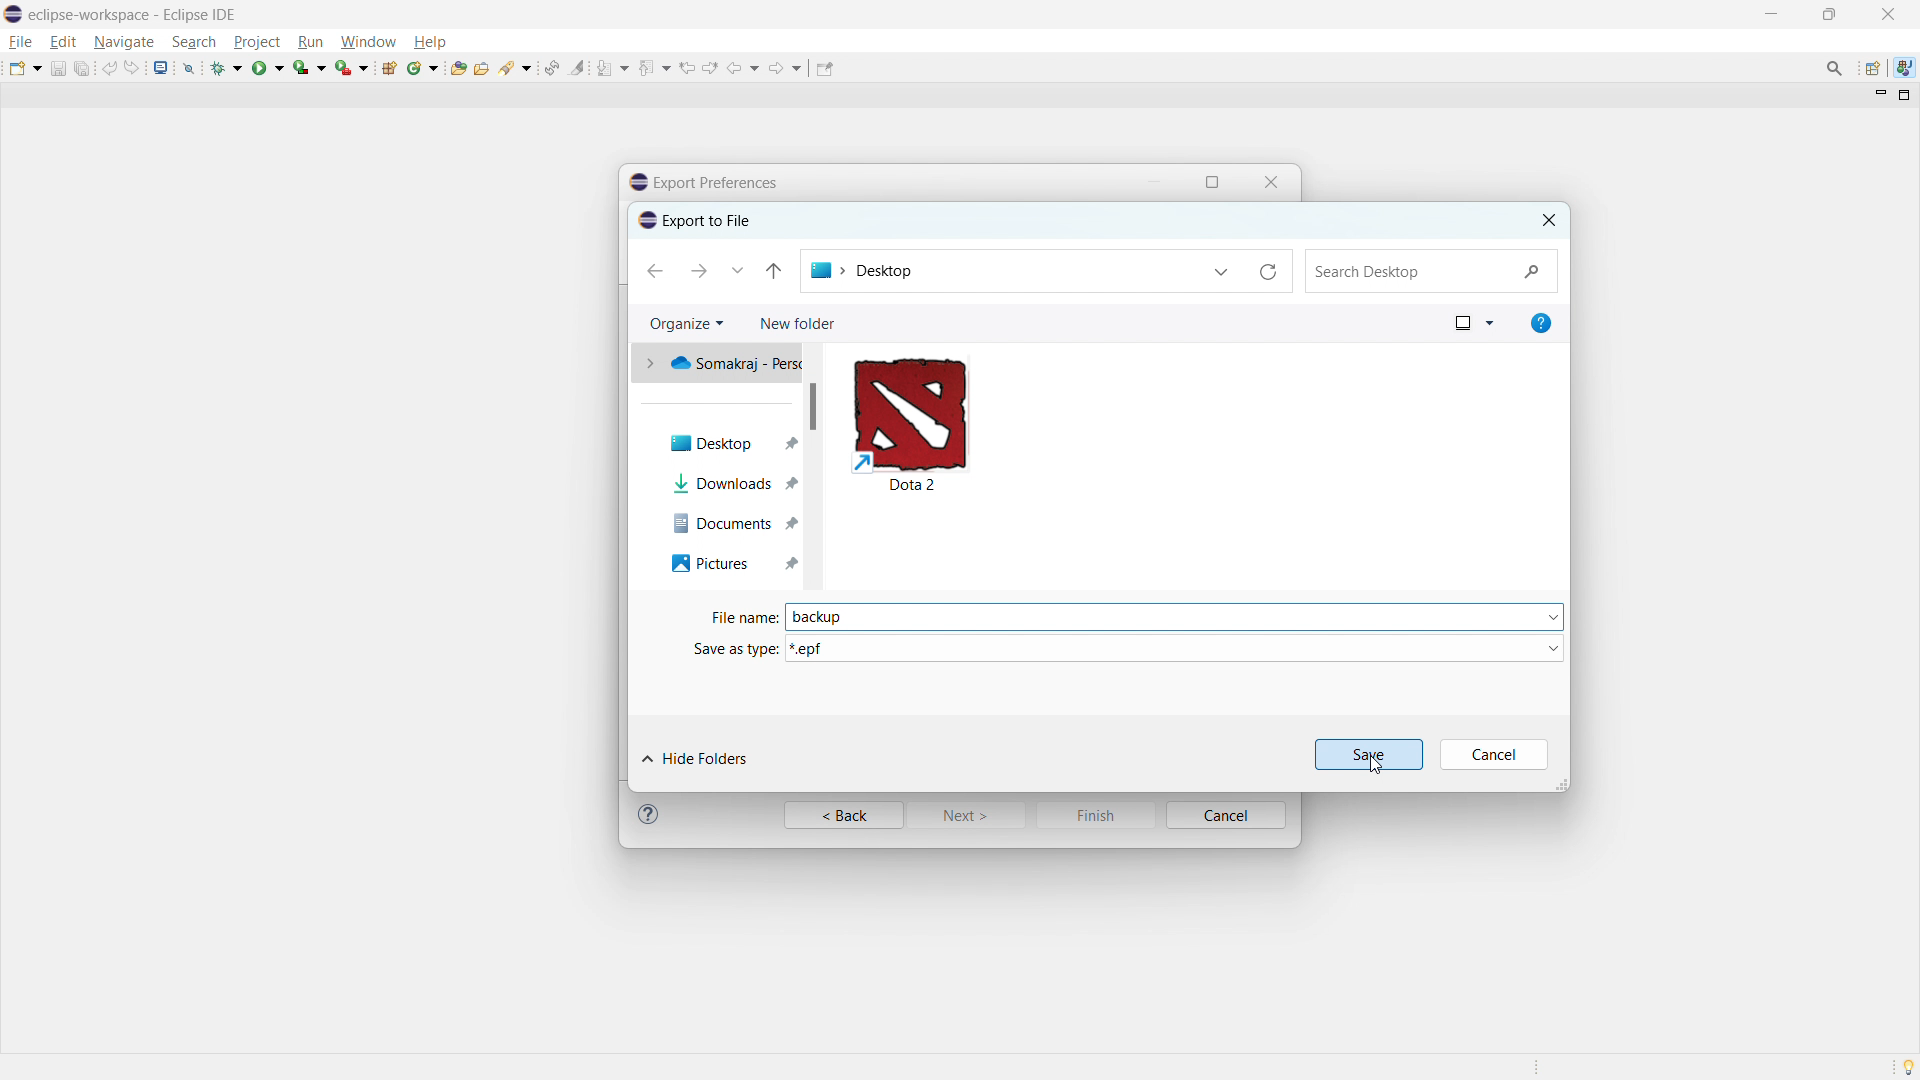 This screenshot has height=1080, width=1920. What do you see at coordinates (1277, 180) in the screenshot?
I see `Close` at bounding box center [1277, 180].